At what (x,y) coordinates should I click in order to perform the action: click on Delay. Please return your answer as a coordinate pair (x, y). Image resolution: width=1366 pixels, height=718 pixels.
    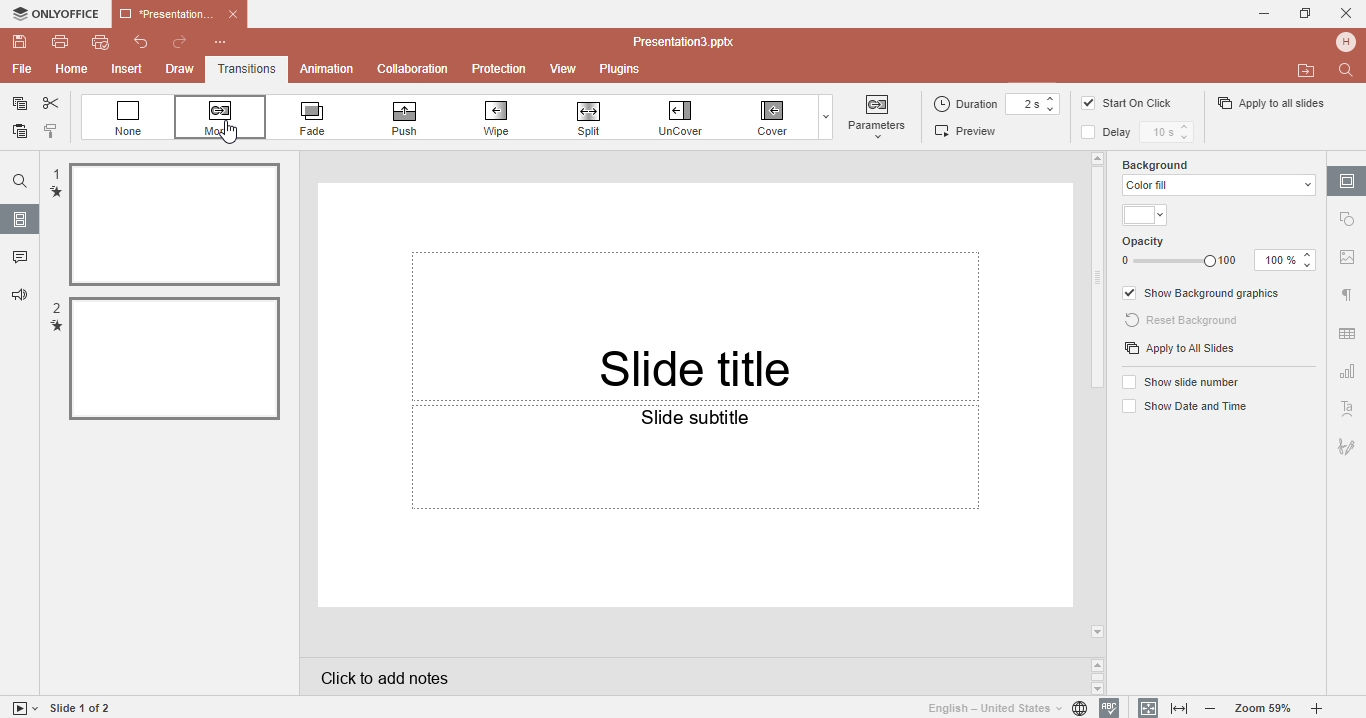
    Looking at the image, I should click on (1112, 132).